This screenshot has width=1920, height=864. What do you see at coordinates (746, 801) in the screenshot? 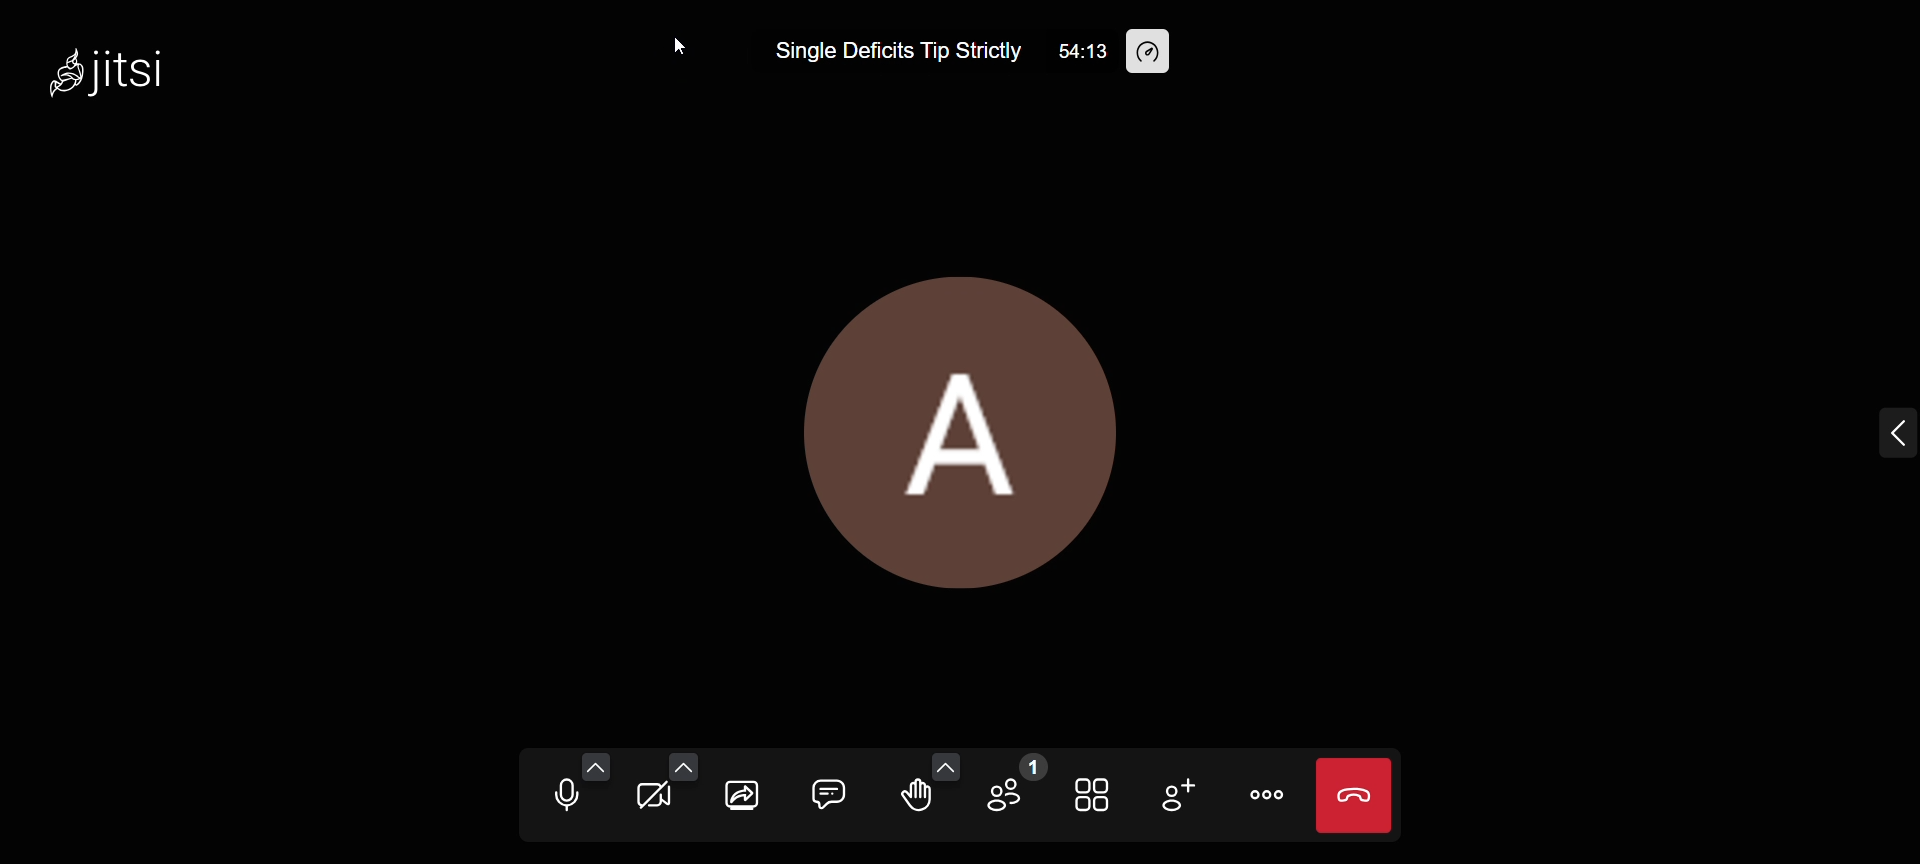
I see `screen share` at bounding box center [746, 801].